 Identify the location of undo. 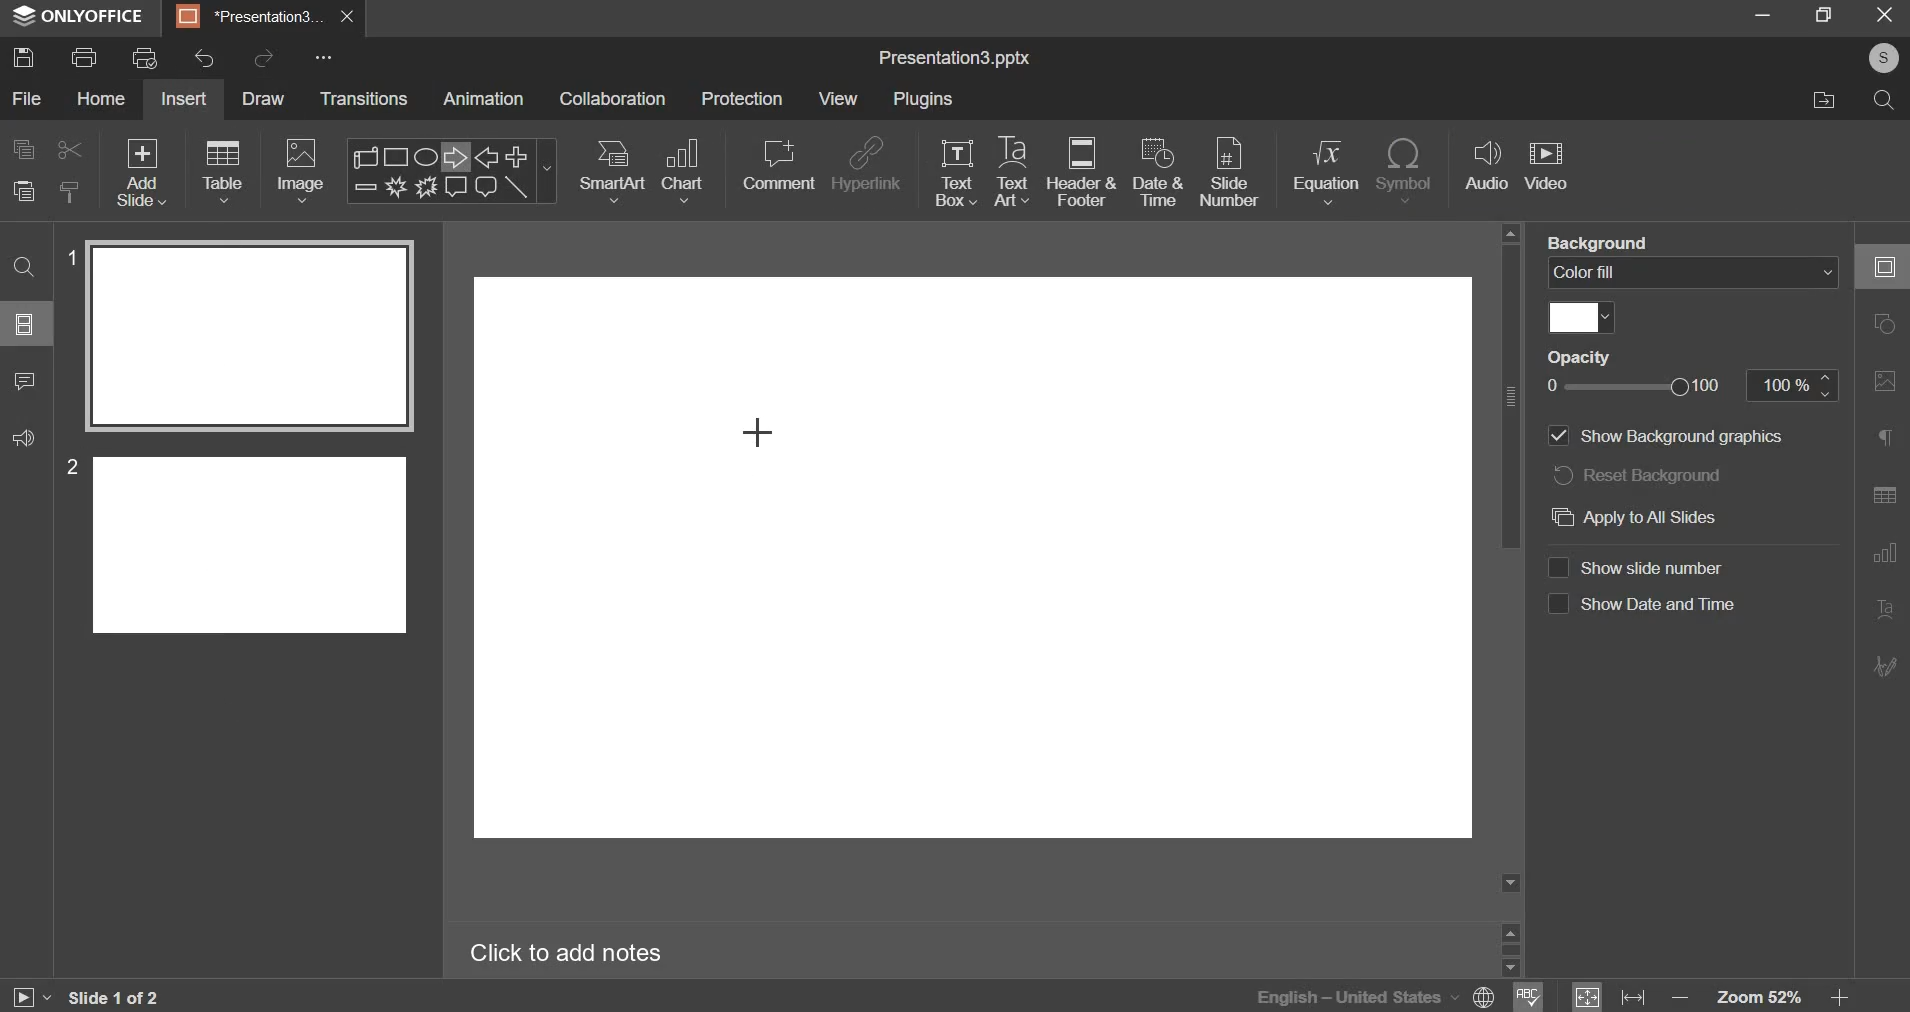
(204, 58).